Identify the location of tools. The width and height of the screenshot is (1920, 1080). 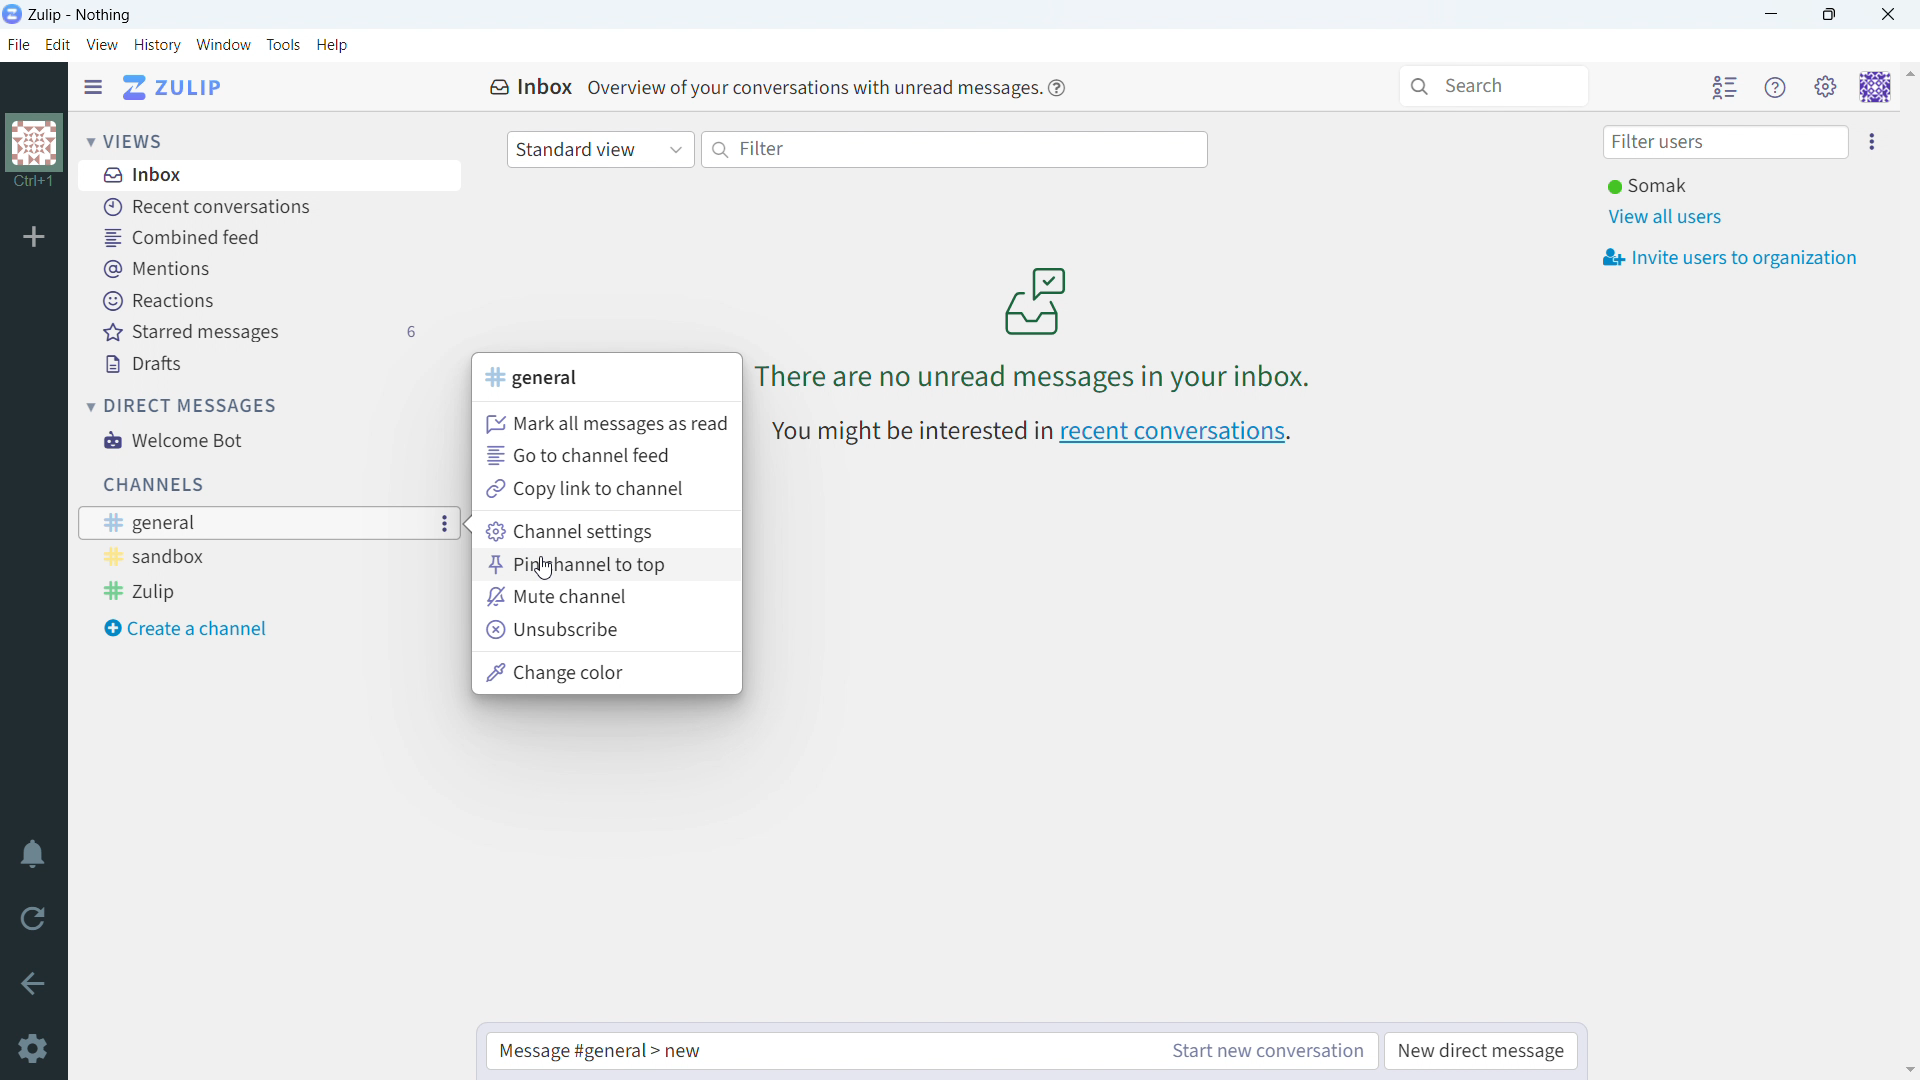
(283, 45).